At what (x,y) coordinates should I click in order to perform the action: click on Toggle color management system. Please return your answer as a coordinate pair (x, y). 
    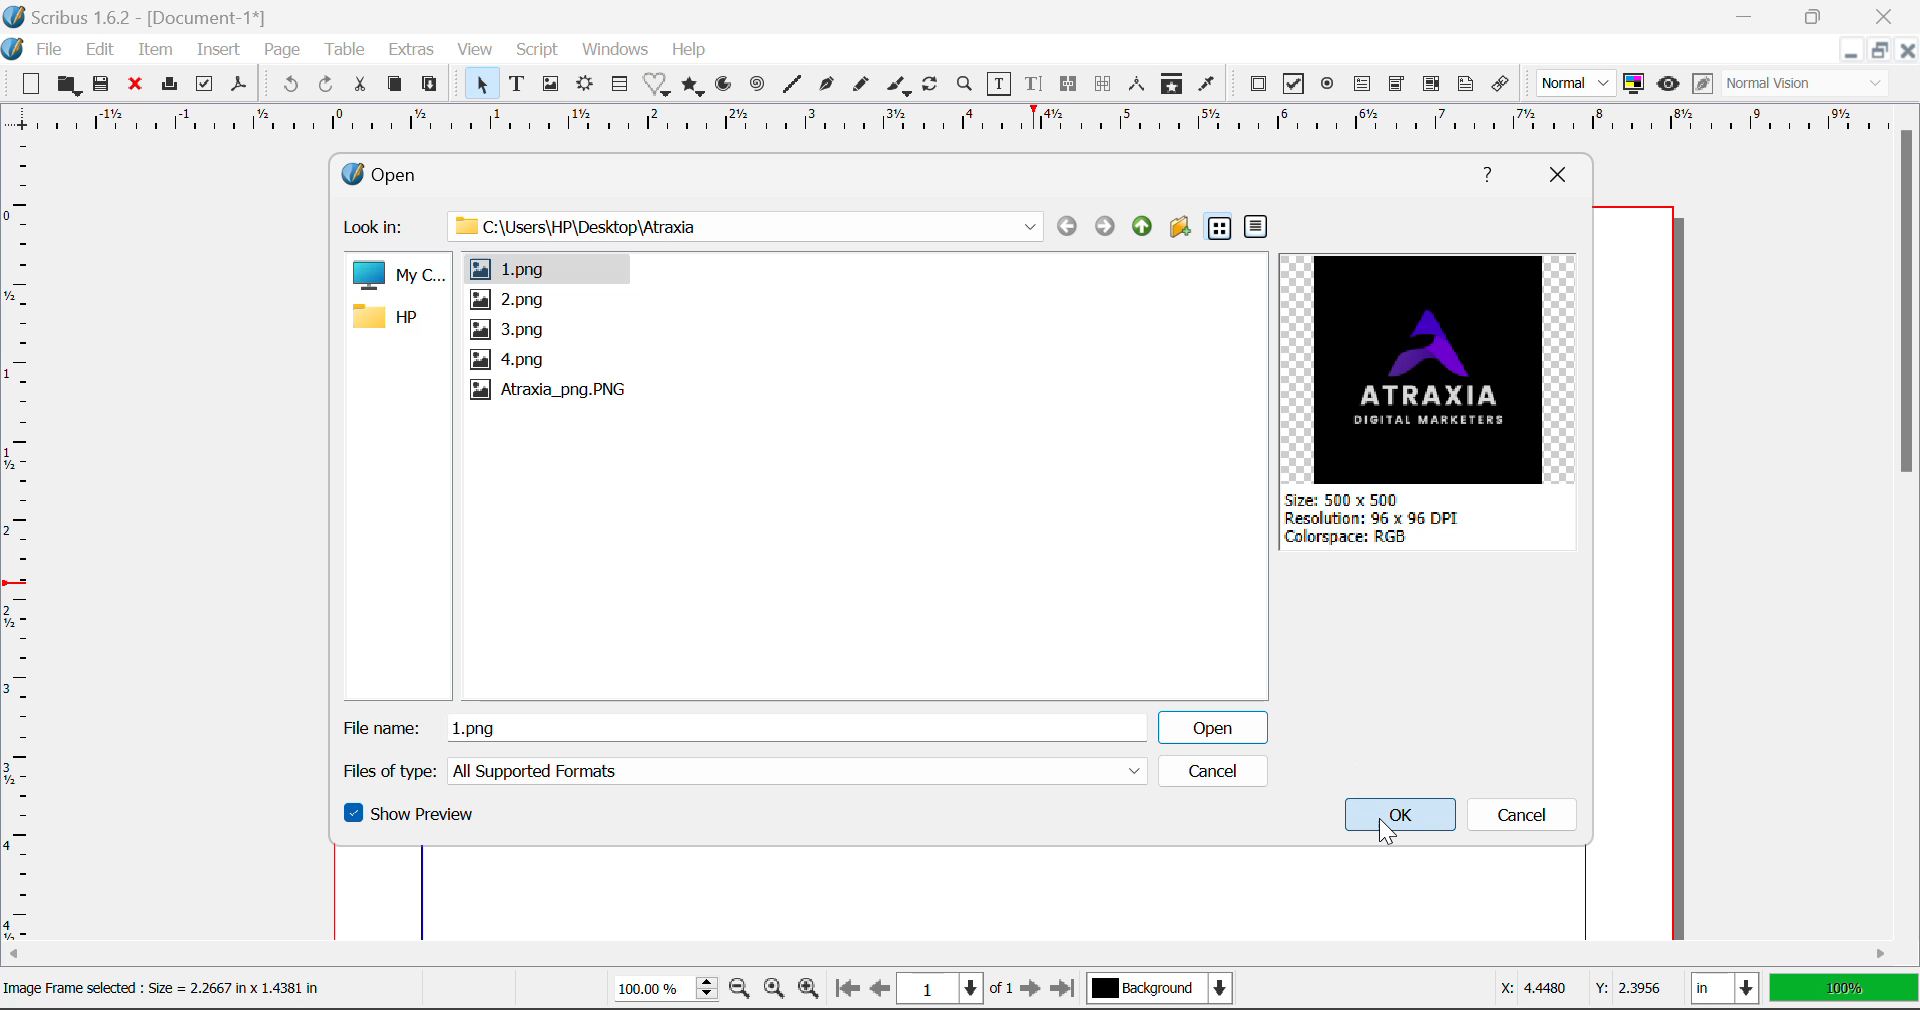
    Looking at the image, I should click on (1634, 85).